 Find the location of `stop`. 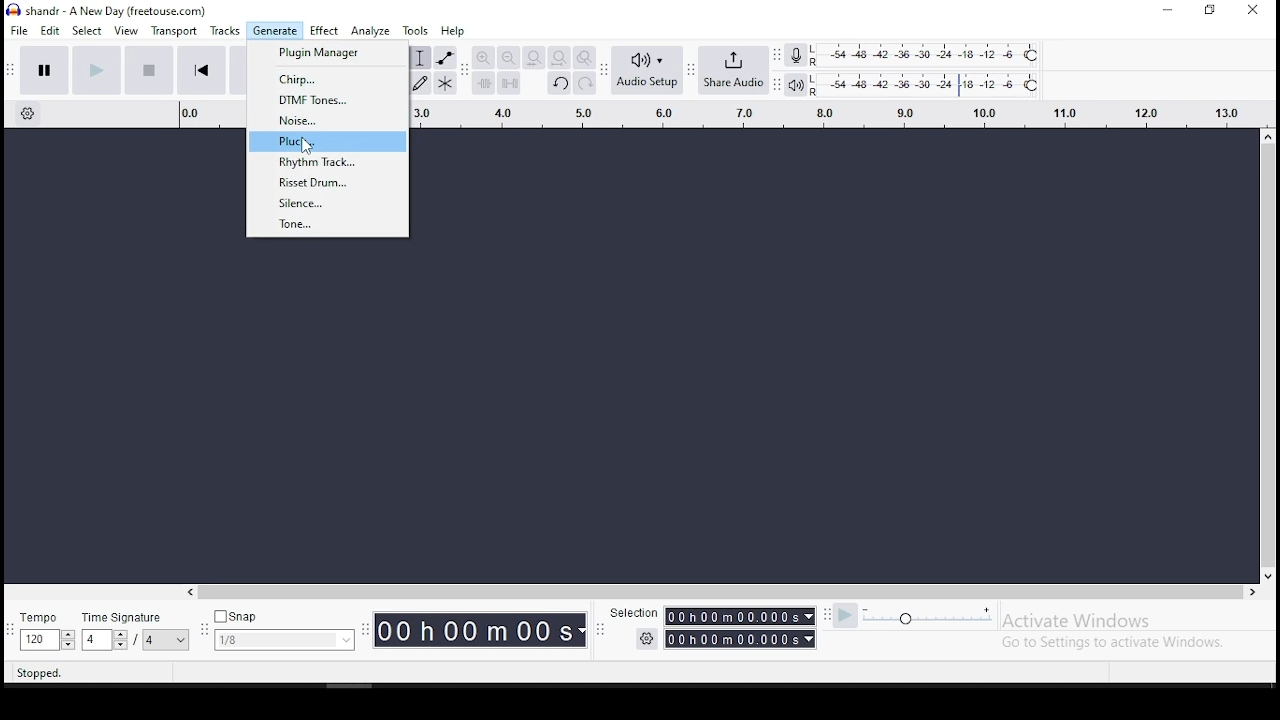

stop is located at coordinates (150, 69).